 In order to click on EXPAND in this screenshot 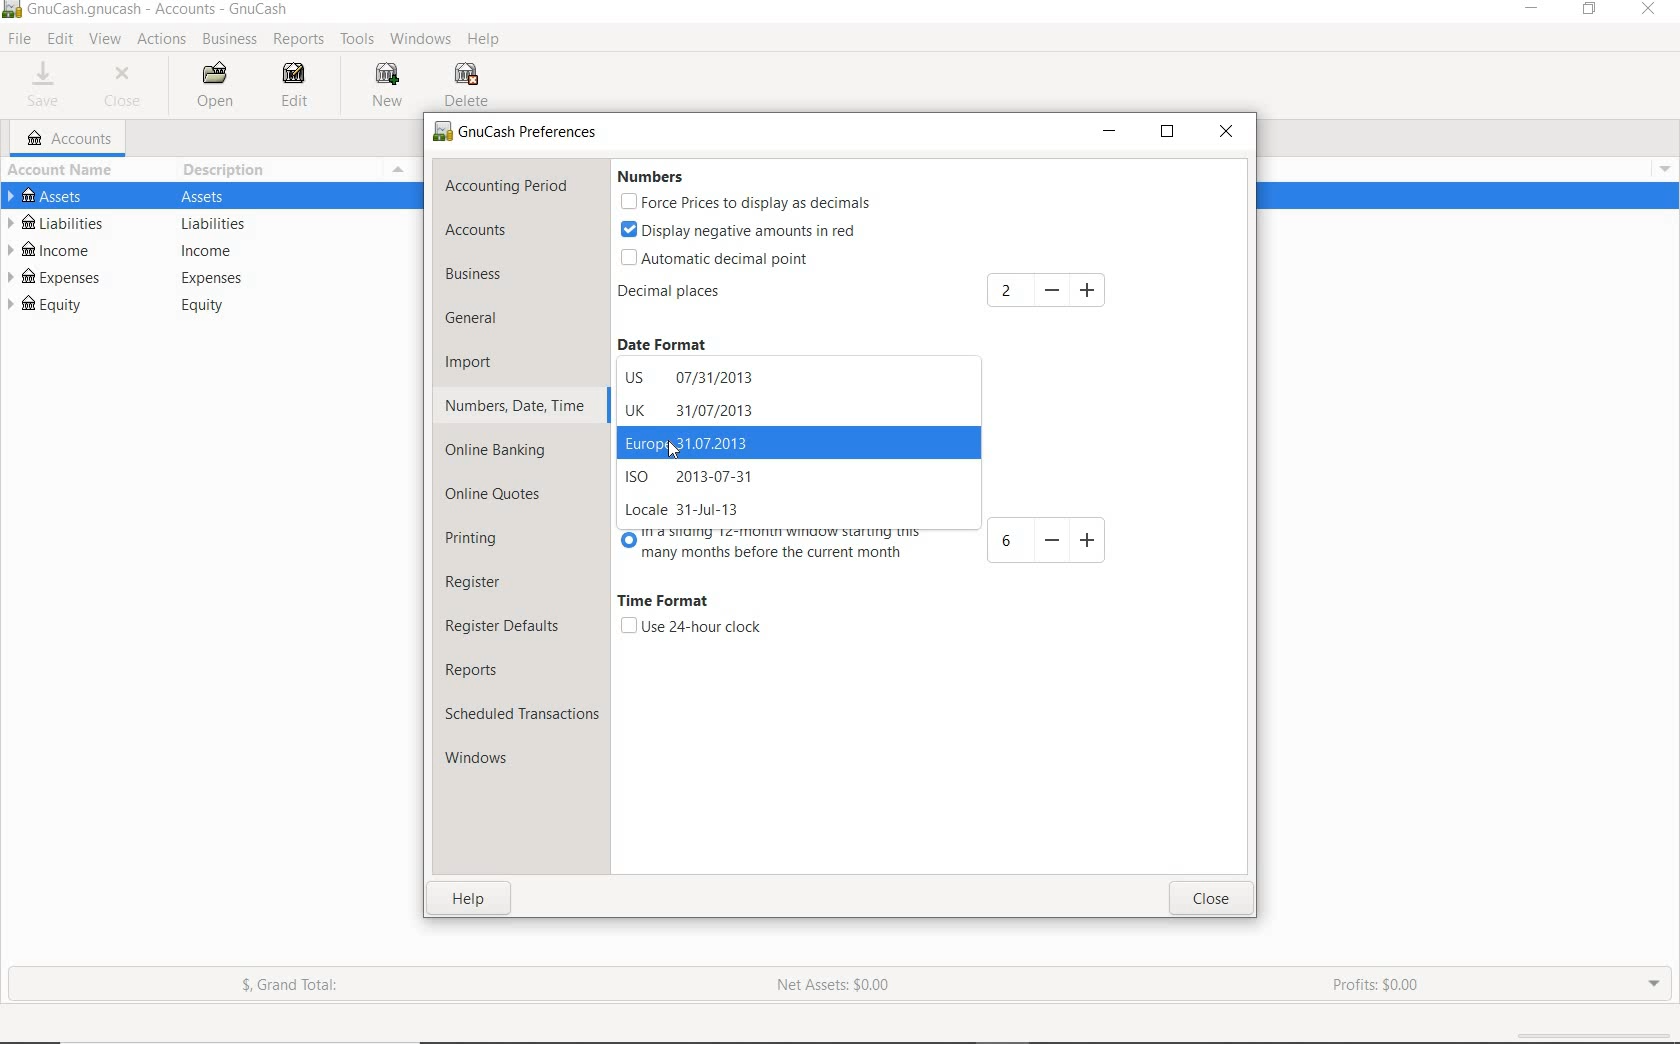, I will do `click(1652, 982)`.